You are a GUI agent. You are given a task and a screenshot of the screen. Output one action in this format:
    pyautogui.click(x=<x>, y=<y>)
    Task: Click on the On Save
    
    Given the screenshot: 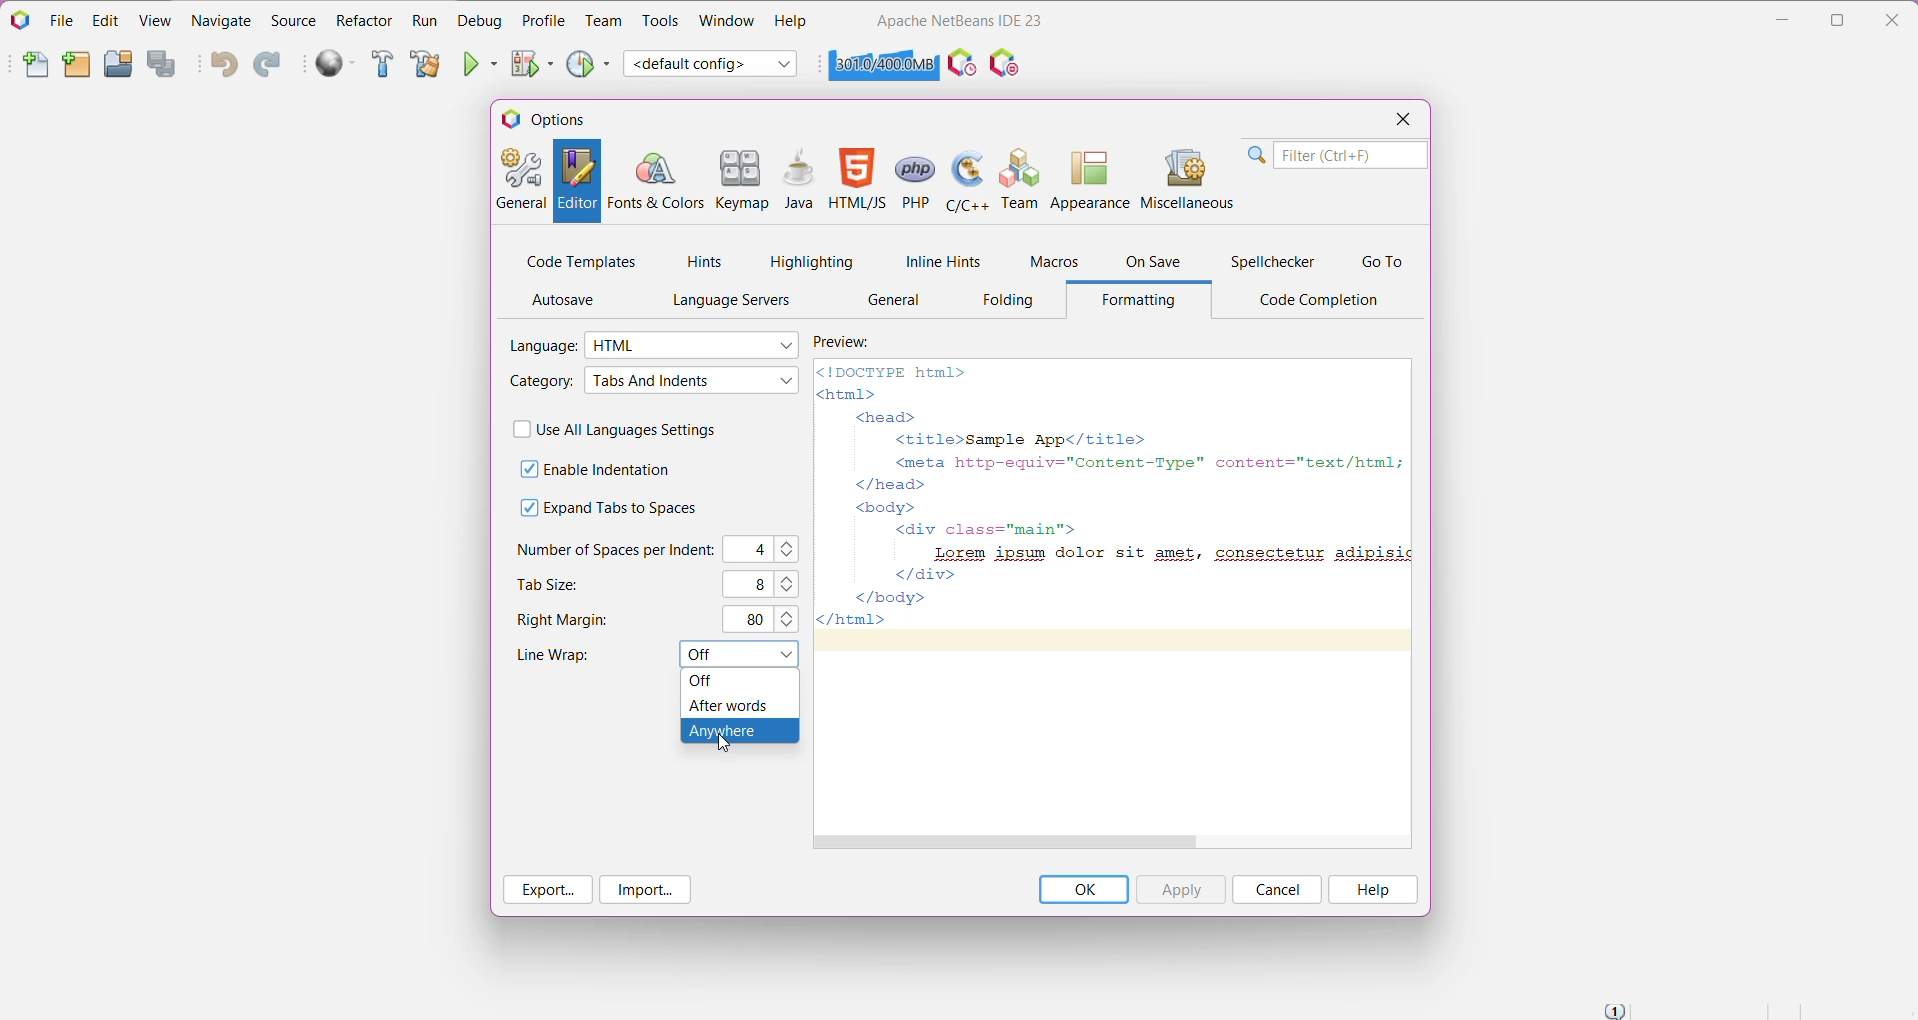 What is the action you would take?
    pyautogui.click(x=1155, y=262)
    